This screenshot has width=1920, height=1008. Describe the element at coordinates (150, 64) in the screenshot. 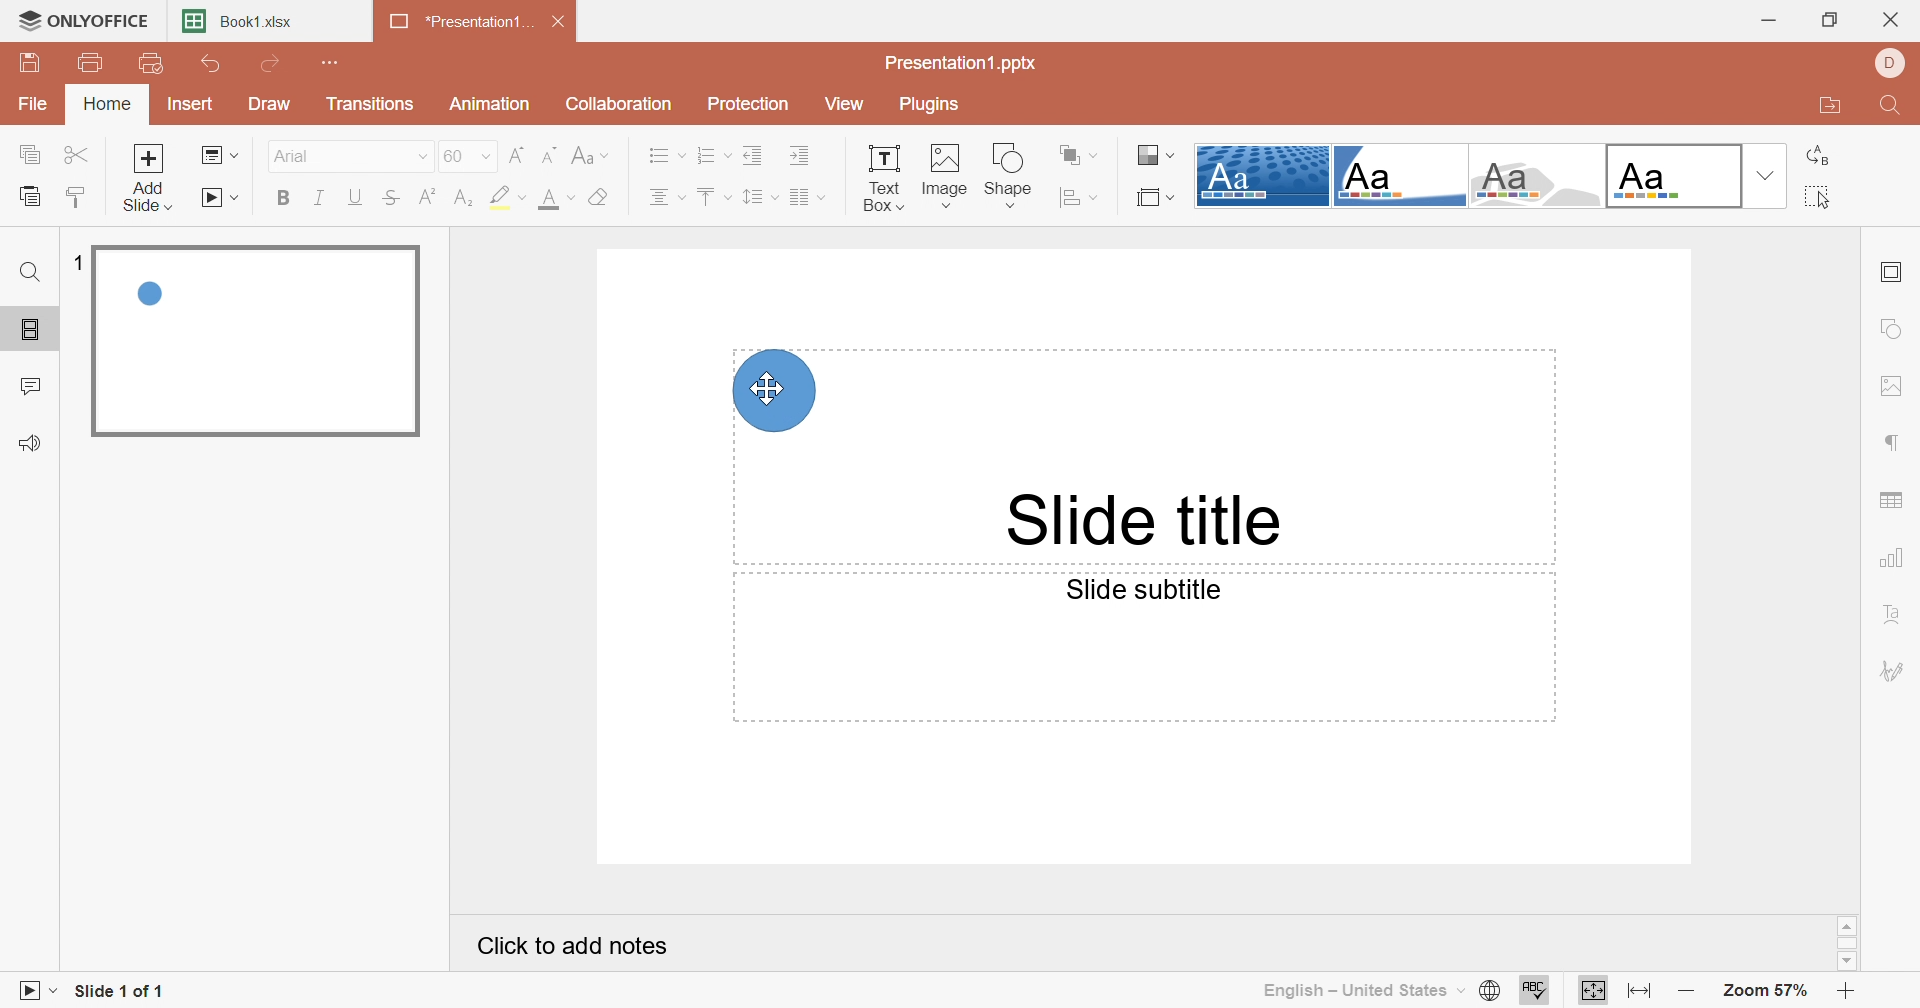

I see `Quick print` at that location.